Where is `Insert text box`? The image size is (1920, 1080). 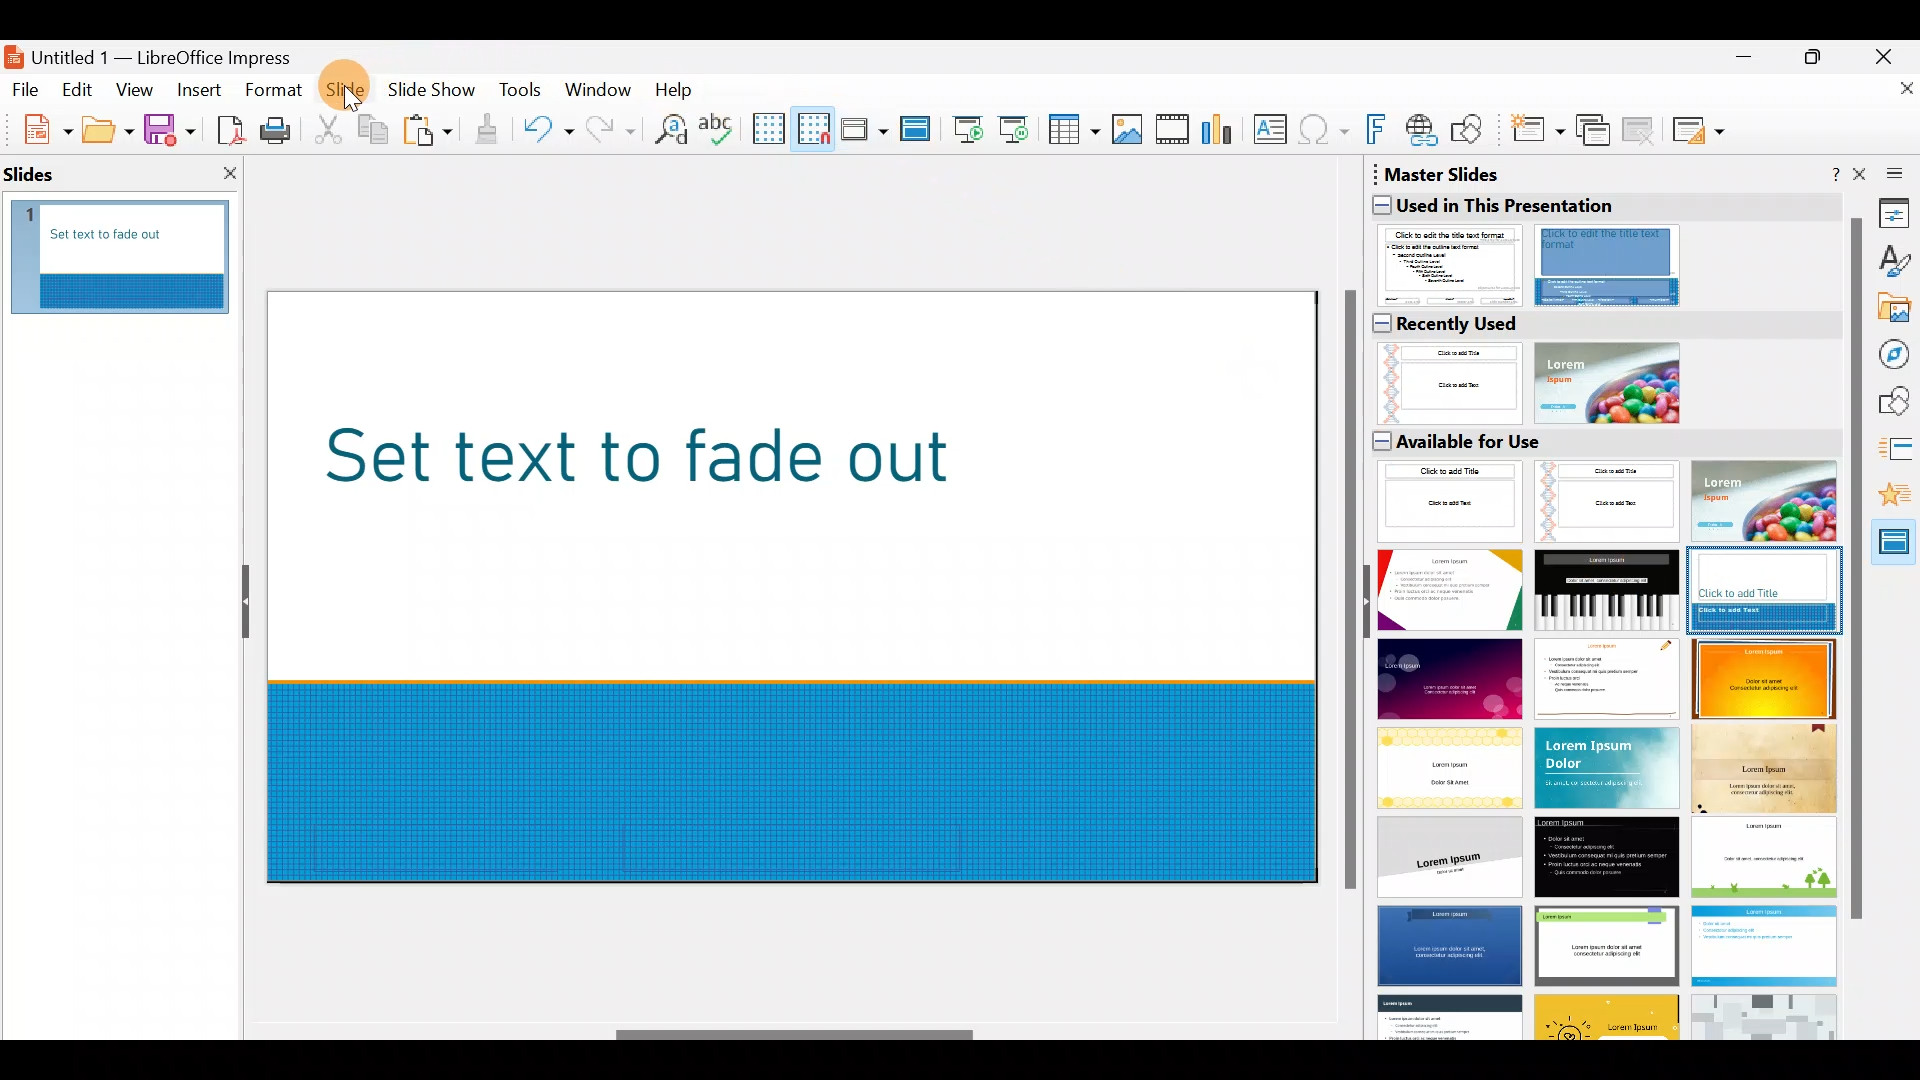 Insert text box is located at coordinates (1274, 131).